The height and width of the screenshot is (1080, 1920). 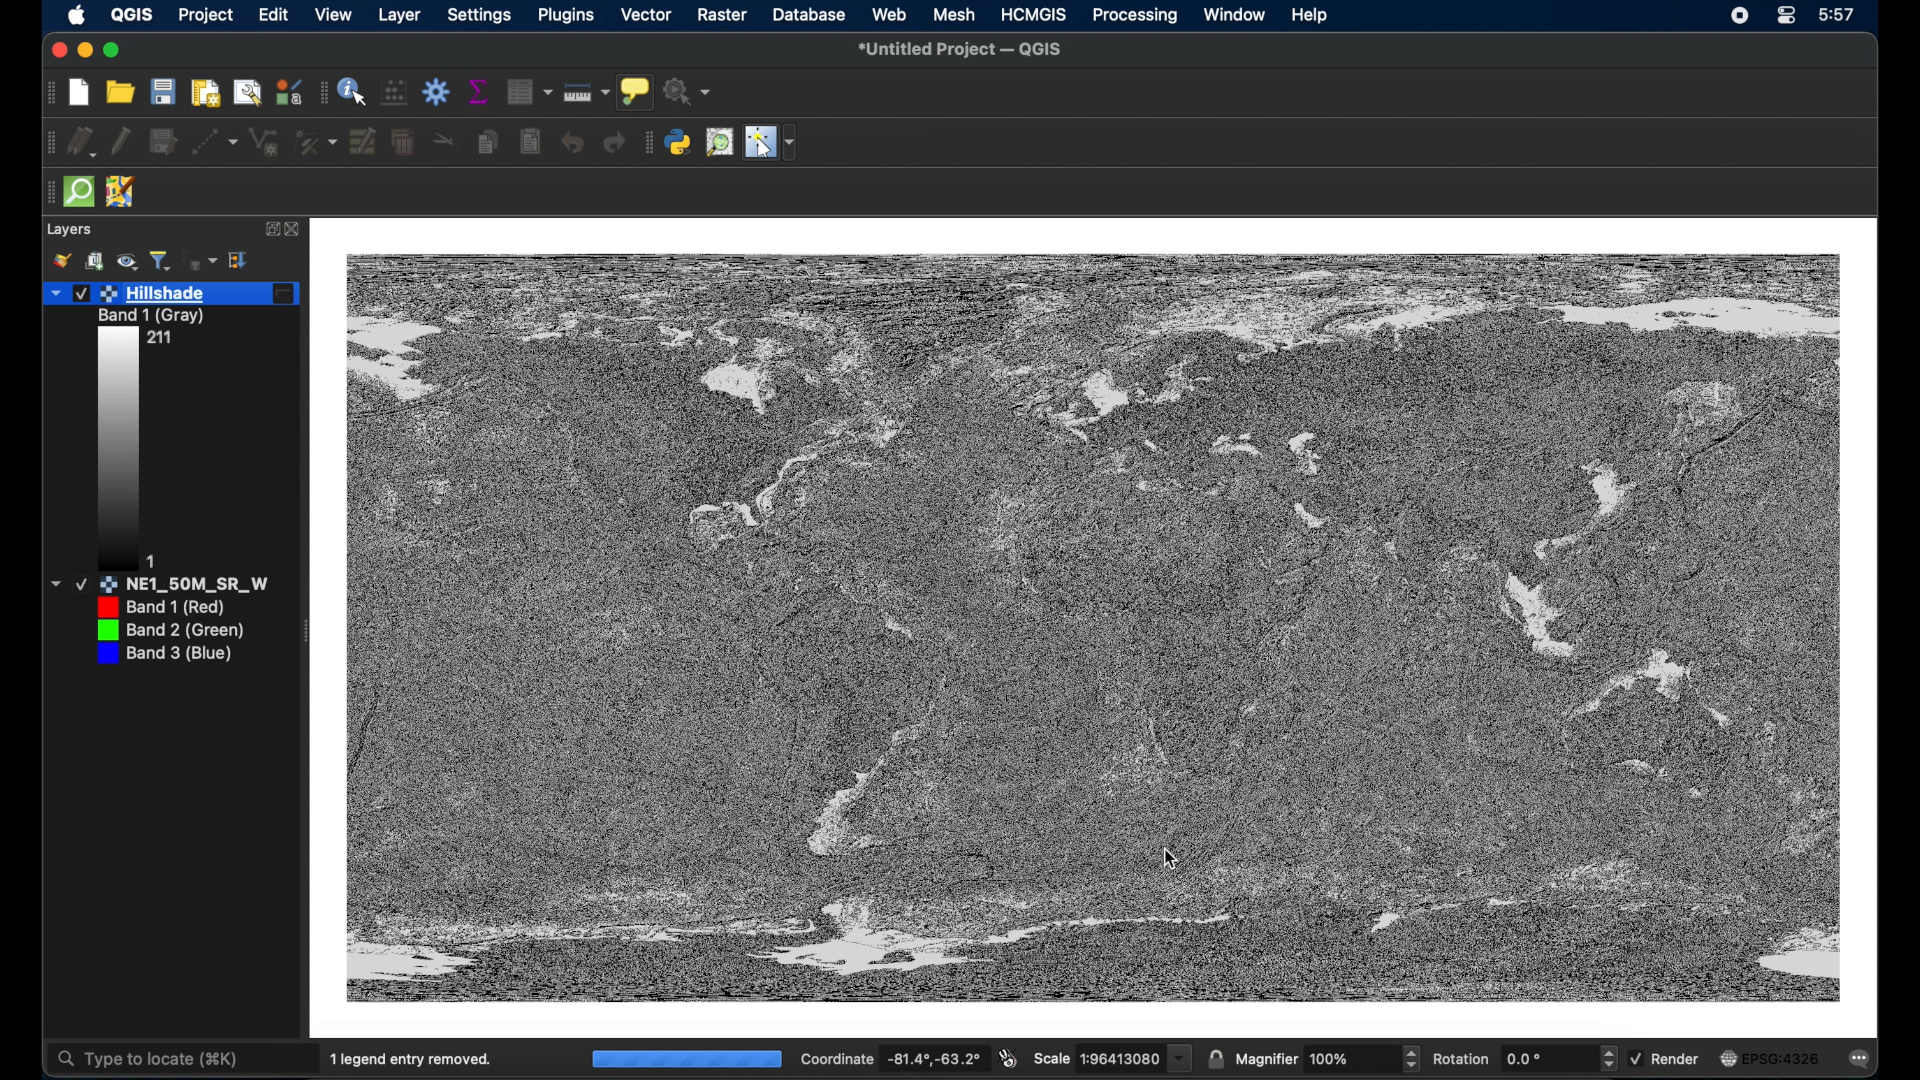 I want to click on Band 2 (Green), so click(x=184, y=634).